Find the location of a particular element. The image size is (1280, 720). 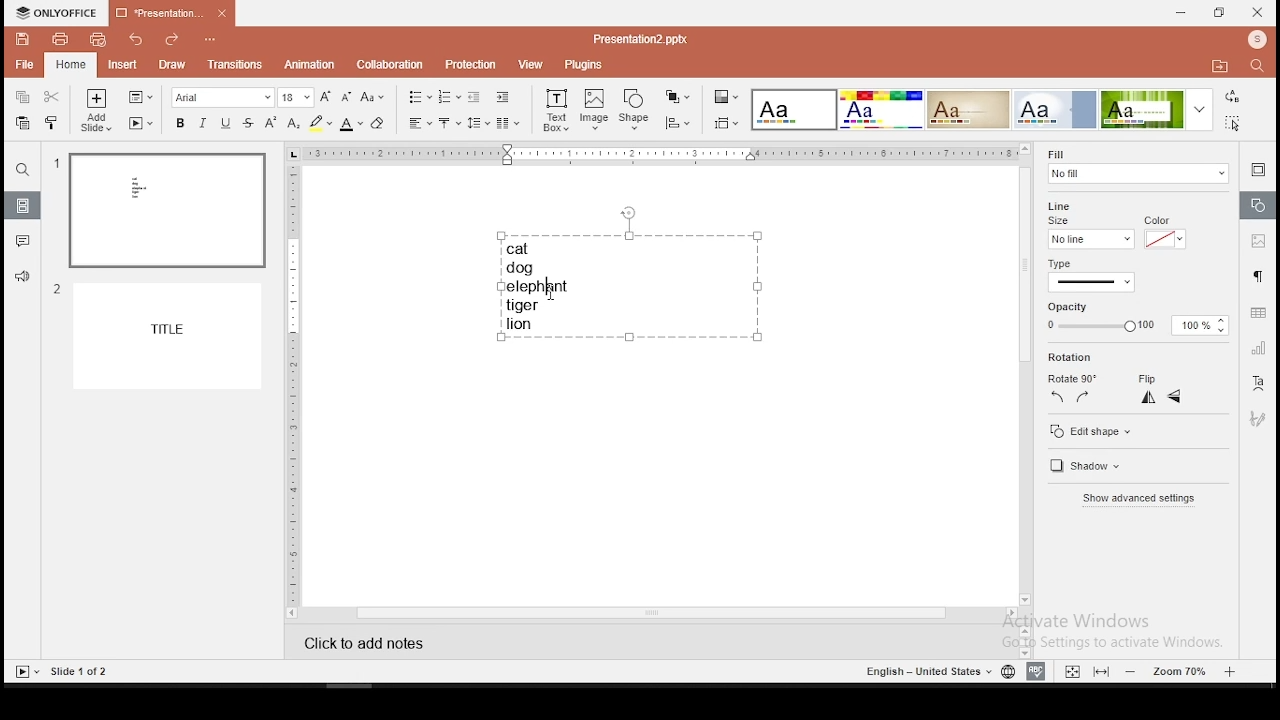

cut is located at coordinates (50, 98).